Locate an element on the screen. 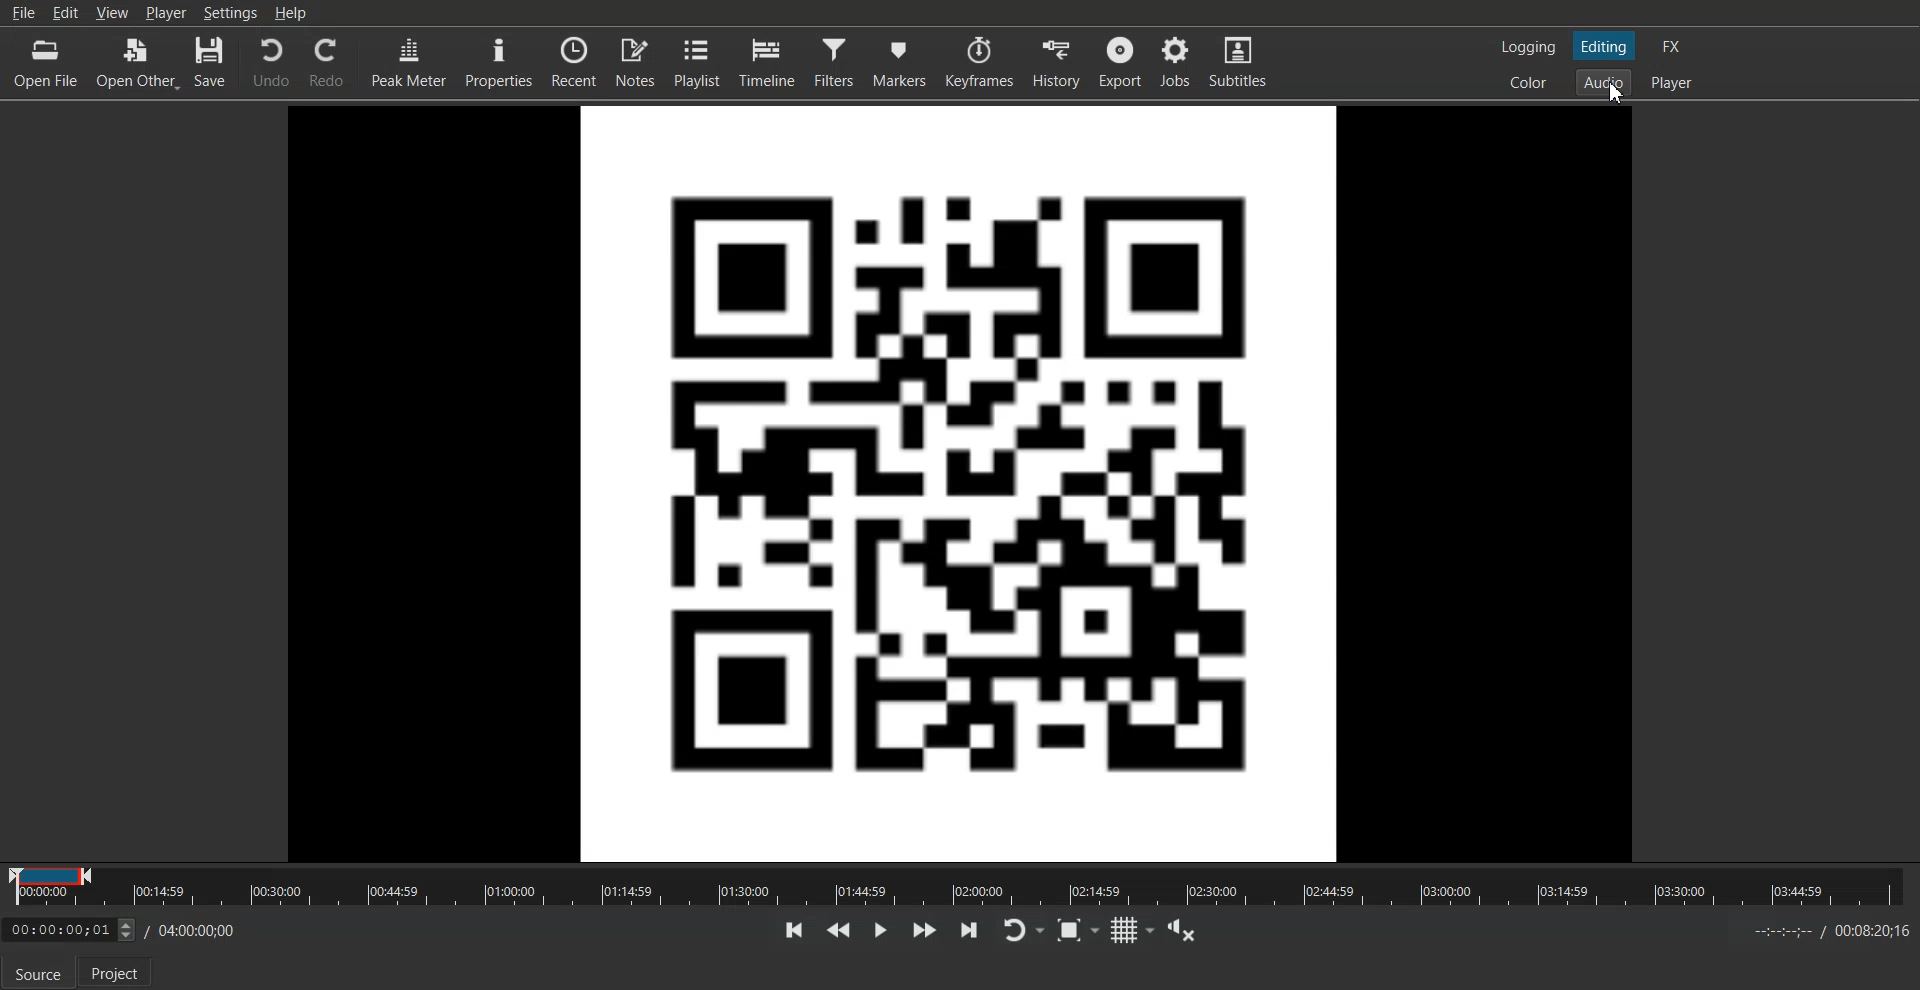 Image resolution: width=1920 pixels, height=990 pixels. Play quickly forward is located at coordinates (924, 930).